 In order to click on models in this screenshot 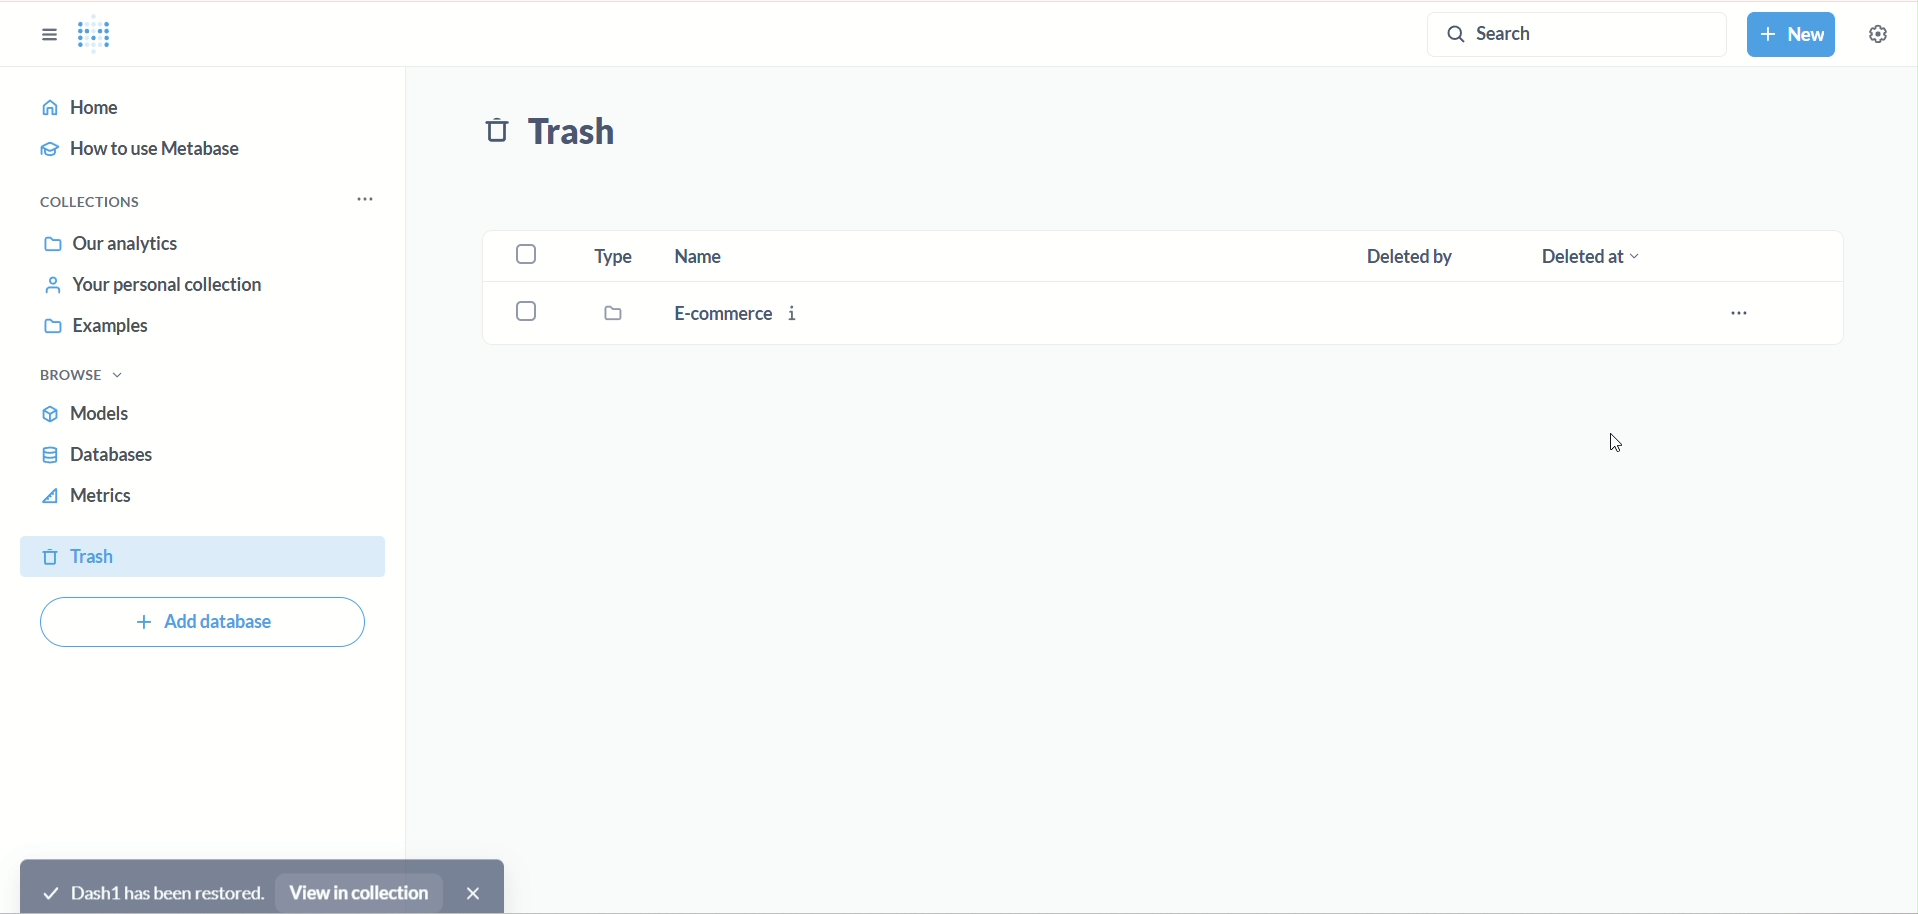, I will do `click(92, 416)`.